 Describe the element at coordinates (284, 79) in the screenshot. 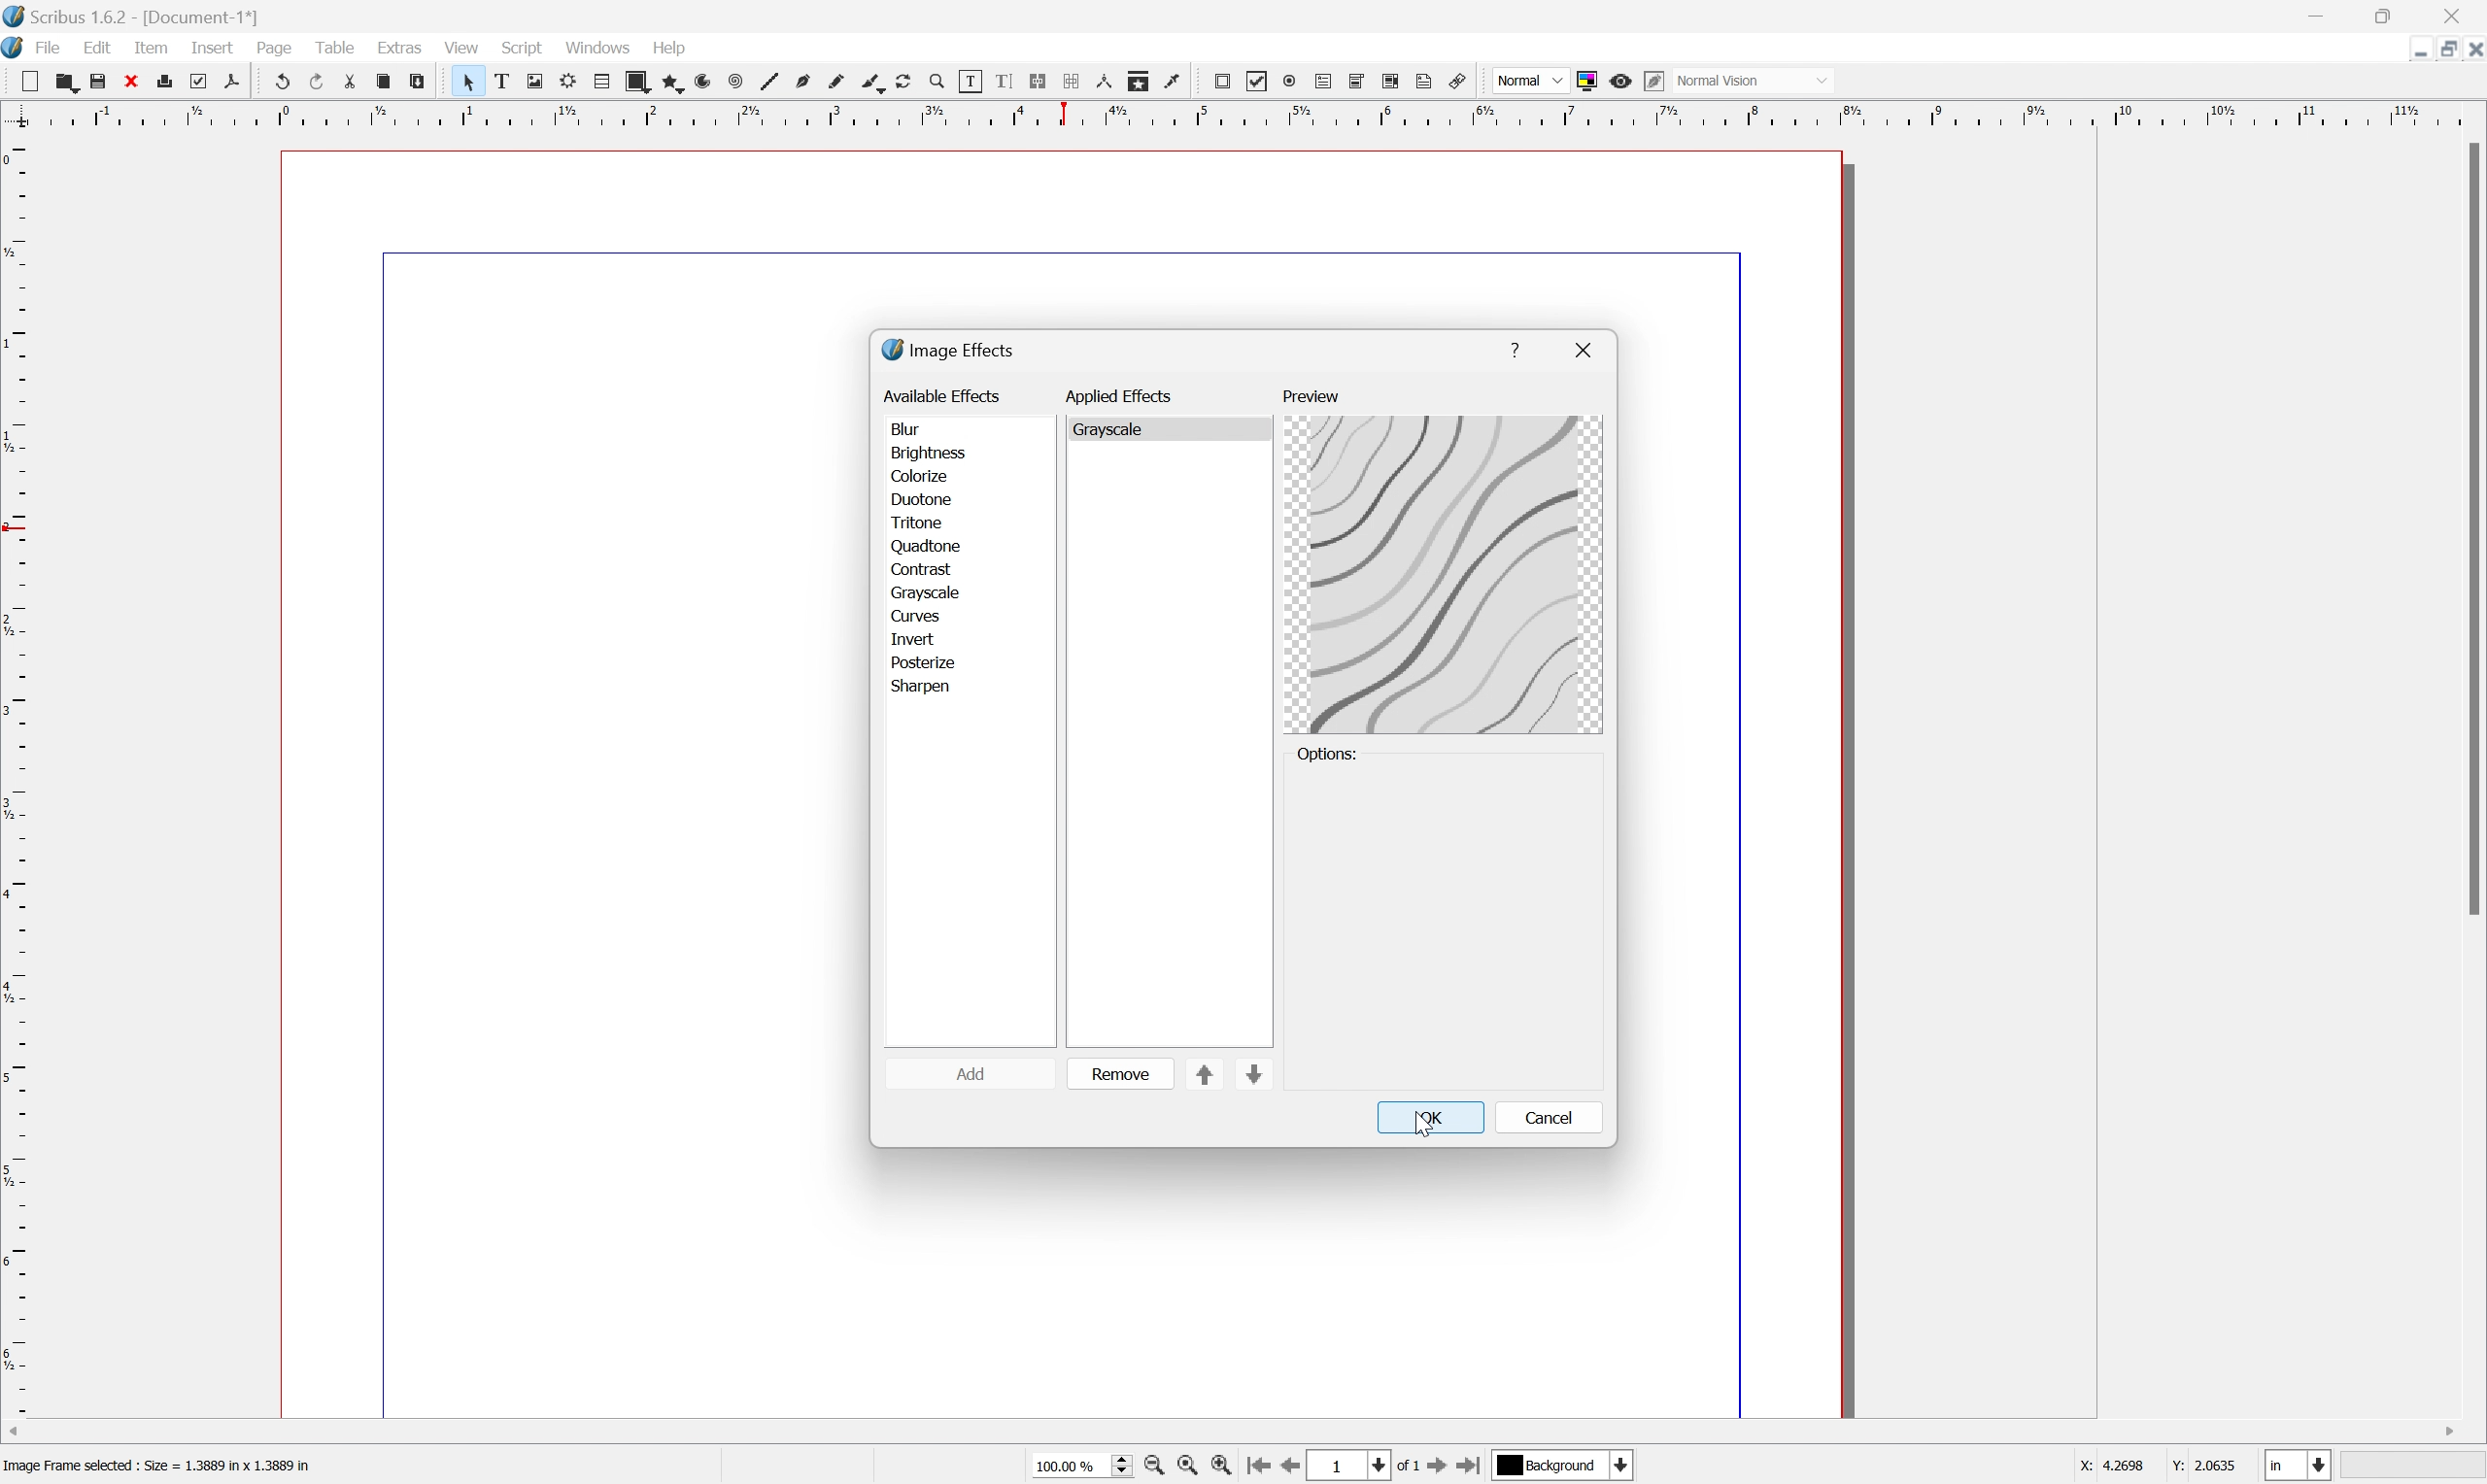

I see `Undo` at that location.